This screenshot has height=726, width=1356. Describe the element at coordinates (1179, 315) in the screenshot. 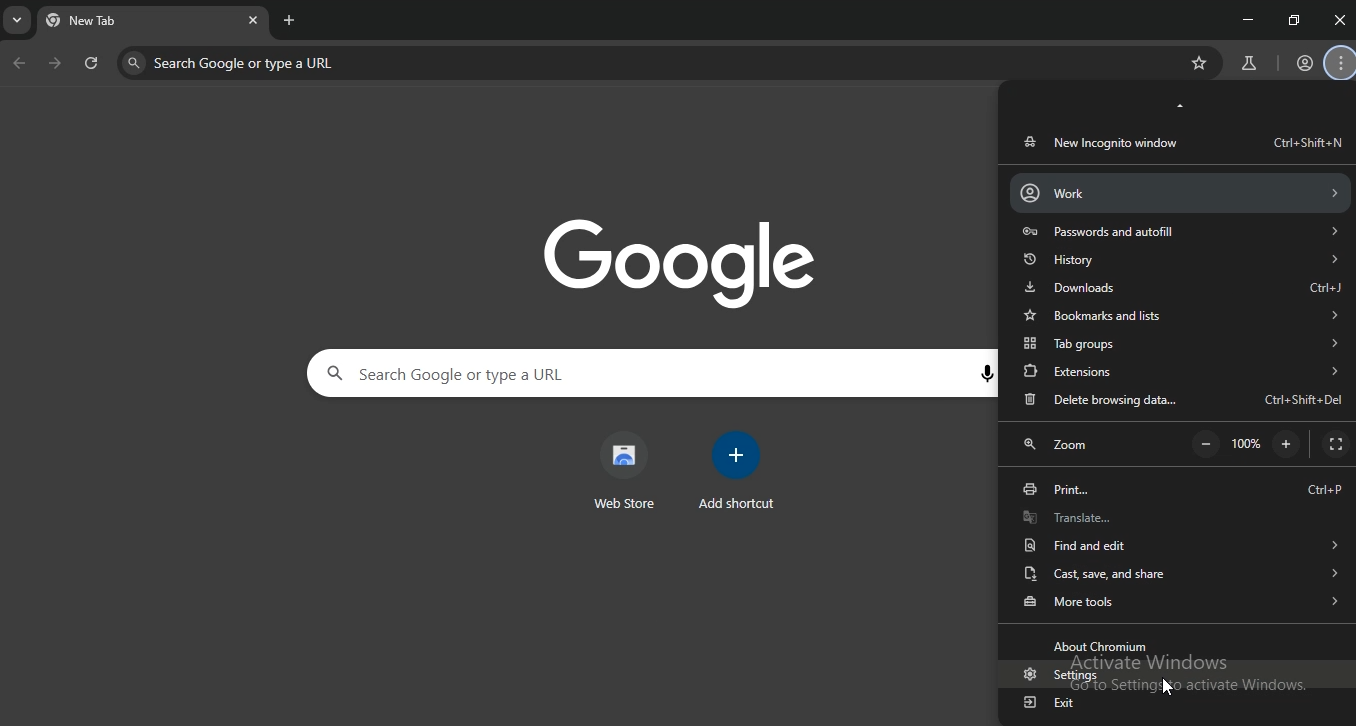

I see `bookmarks and lists` at that location.